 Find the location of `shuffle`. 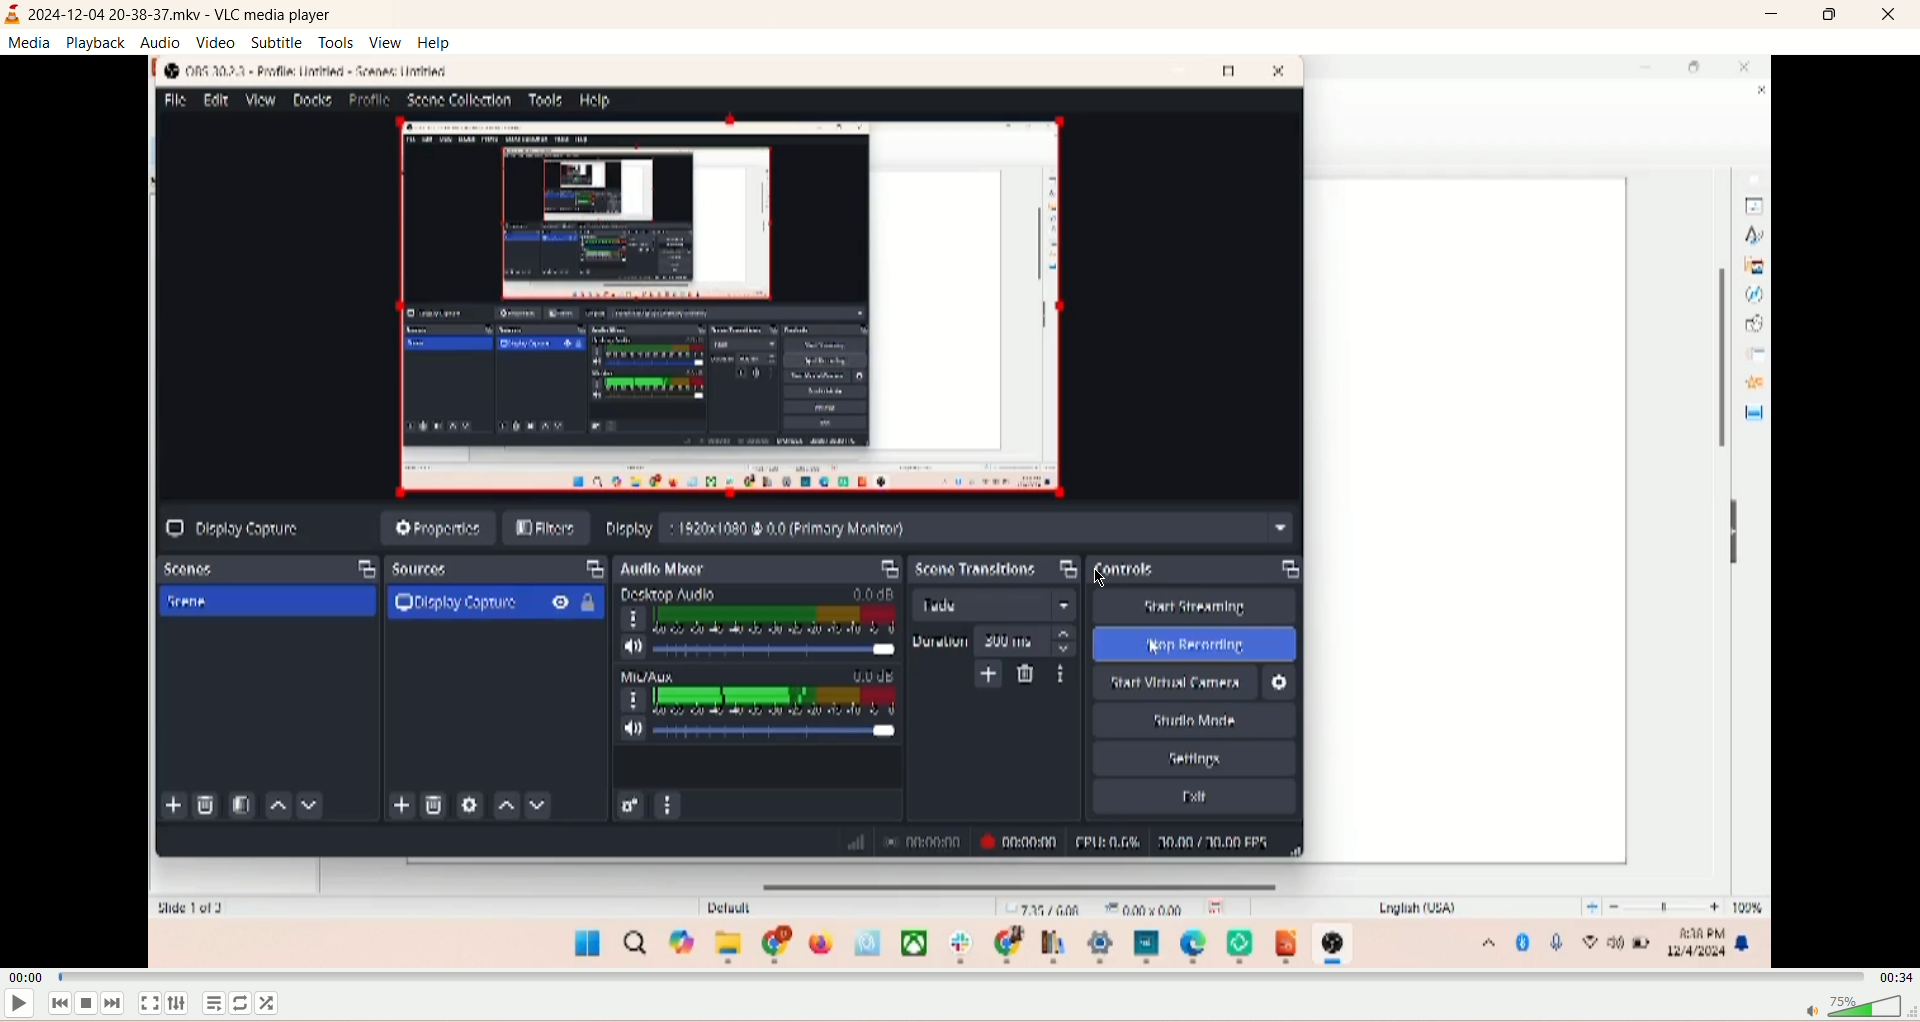

shuffle is located at coordinates (274, 1004).